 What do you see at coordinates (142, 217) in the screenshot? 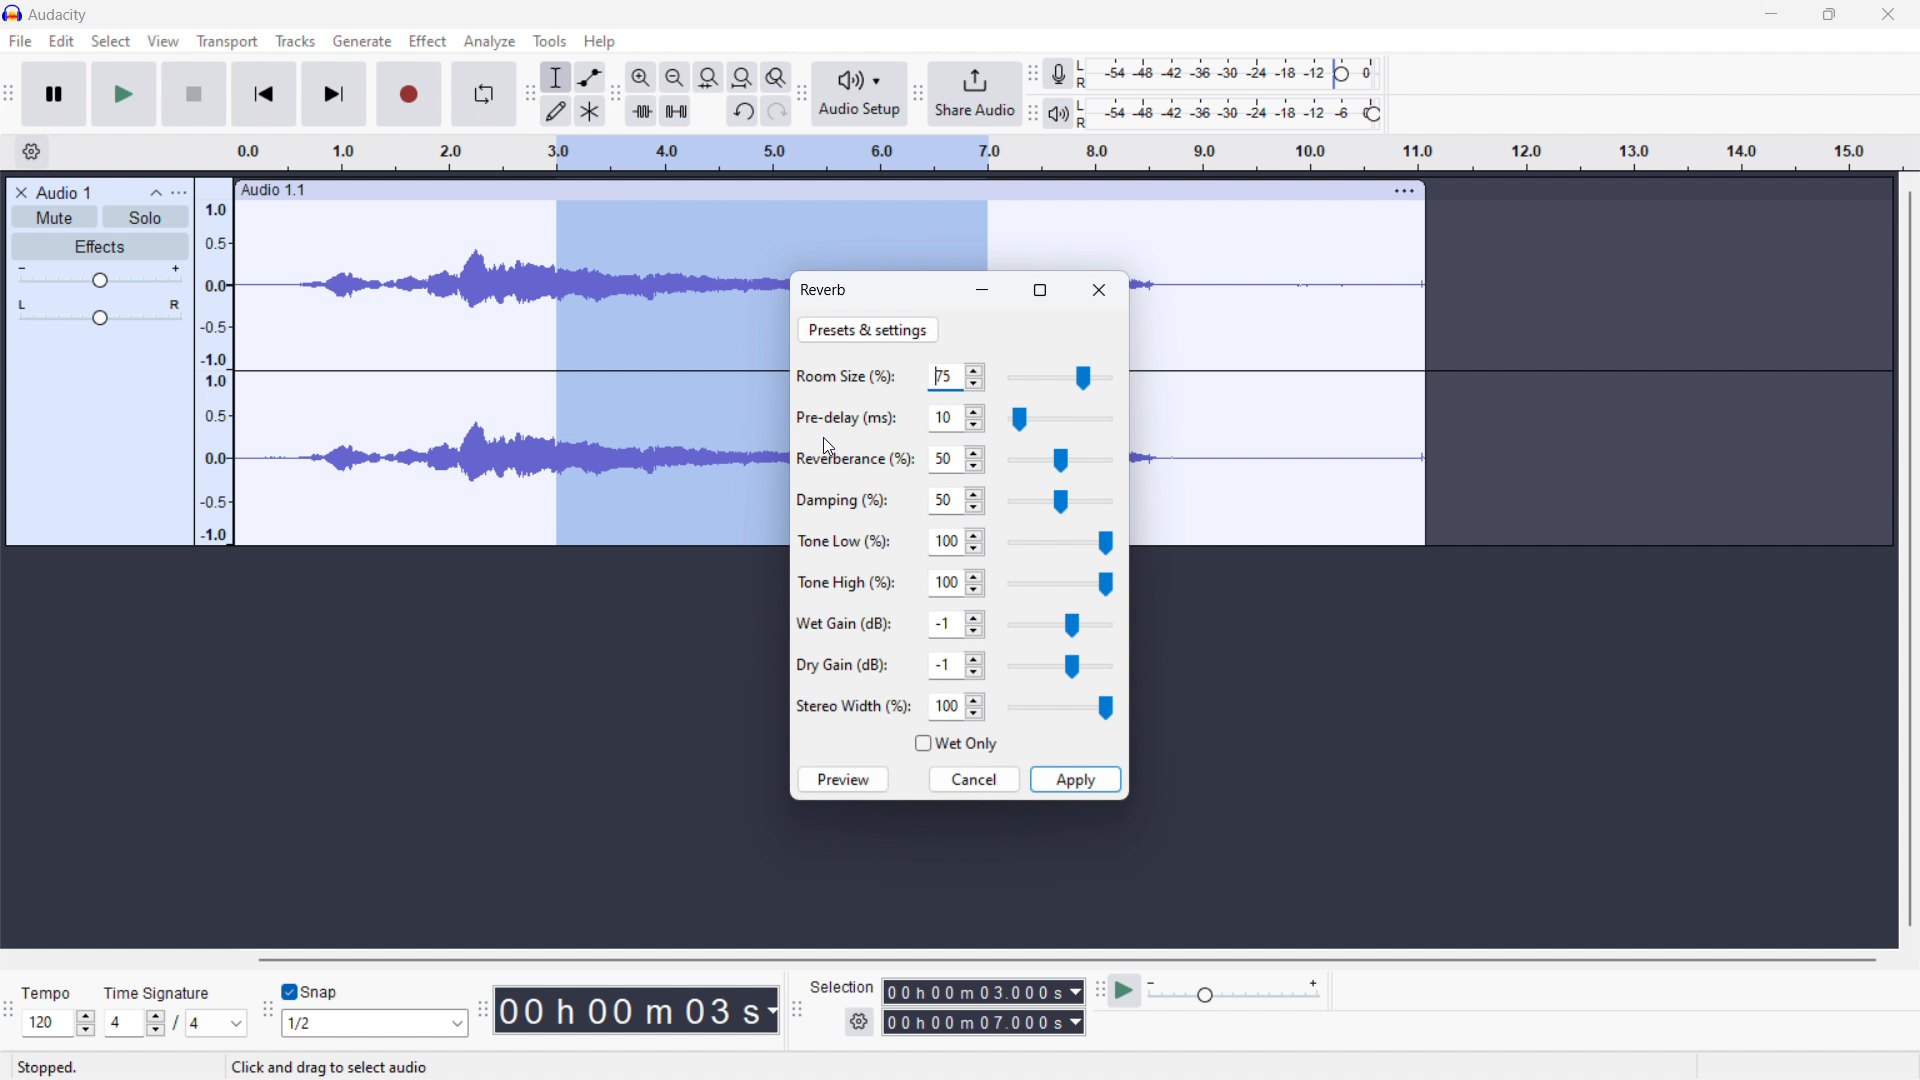
I see `solo` at bounding box center [142, 217].